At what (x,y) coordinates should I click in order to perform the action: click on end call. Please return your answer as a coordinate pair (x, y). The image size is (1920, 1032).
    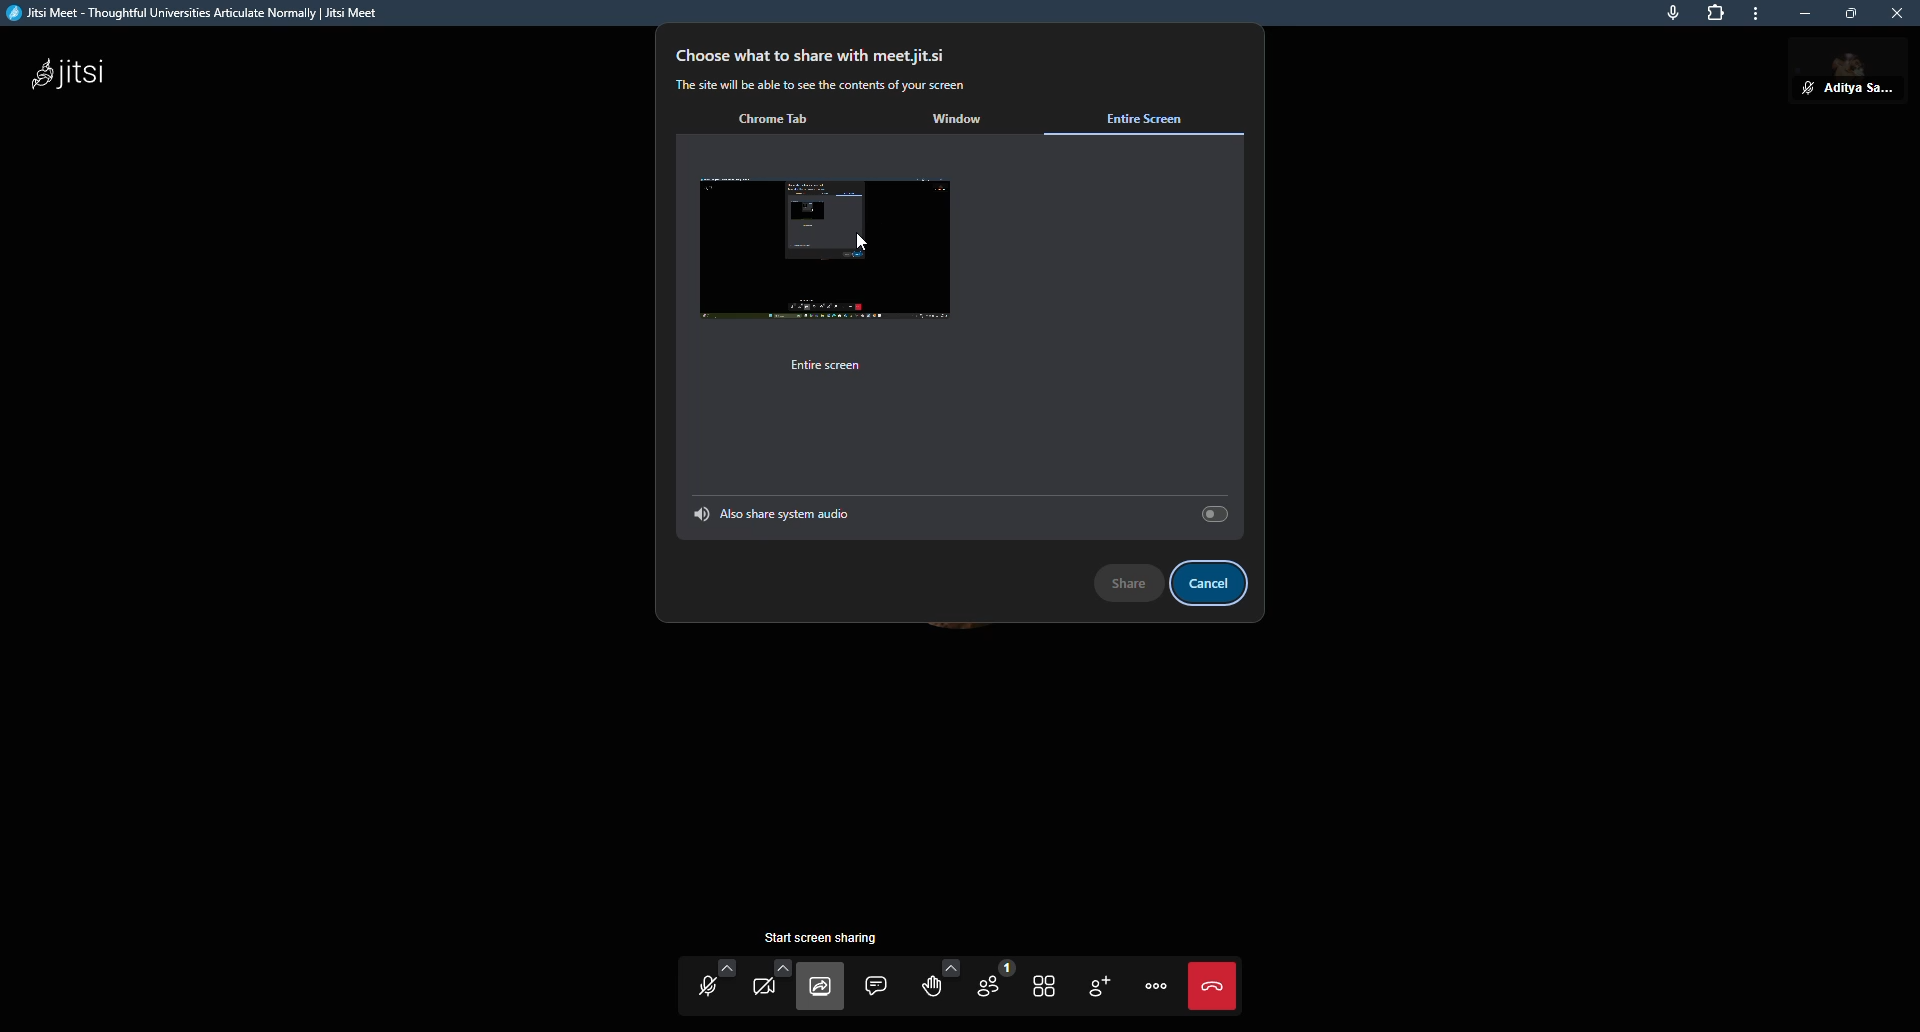
    Looking at the image, I should click on (1217, 986).